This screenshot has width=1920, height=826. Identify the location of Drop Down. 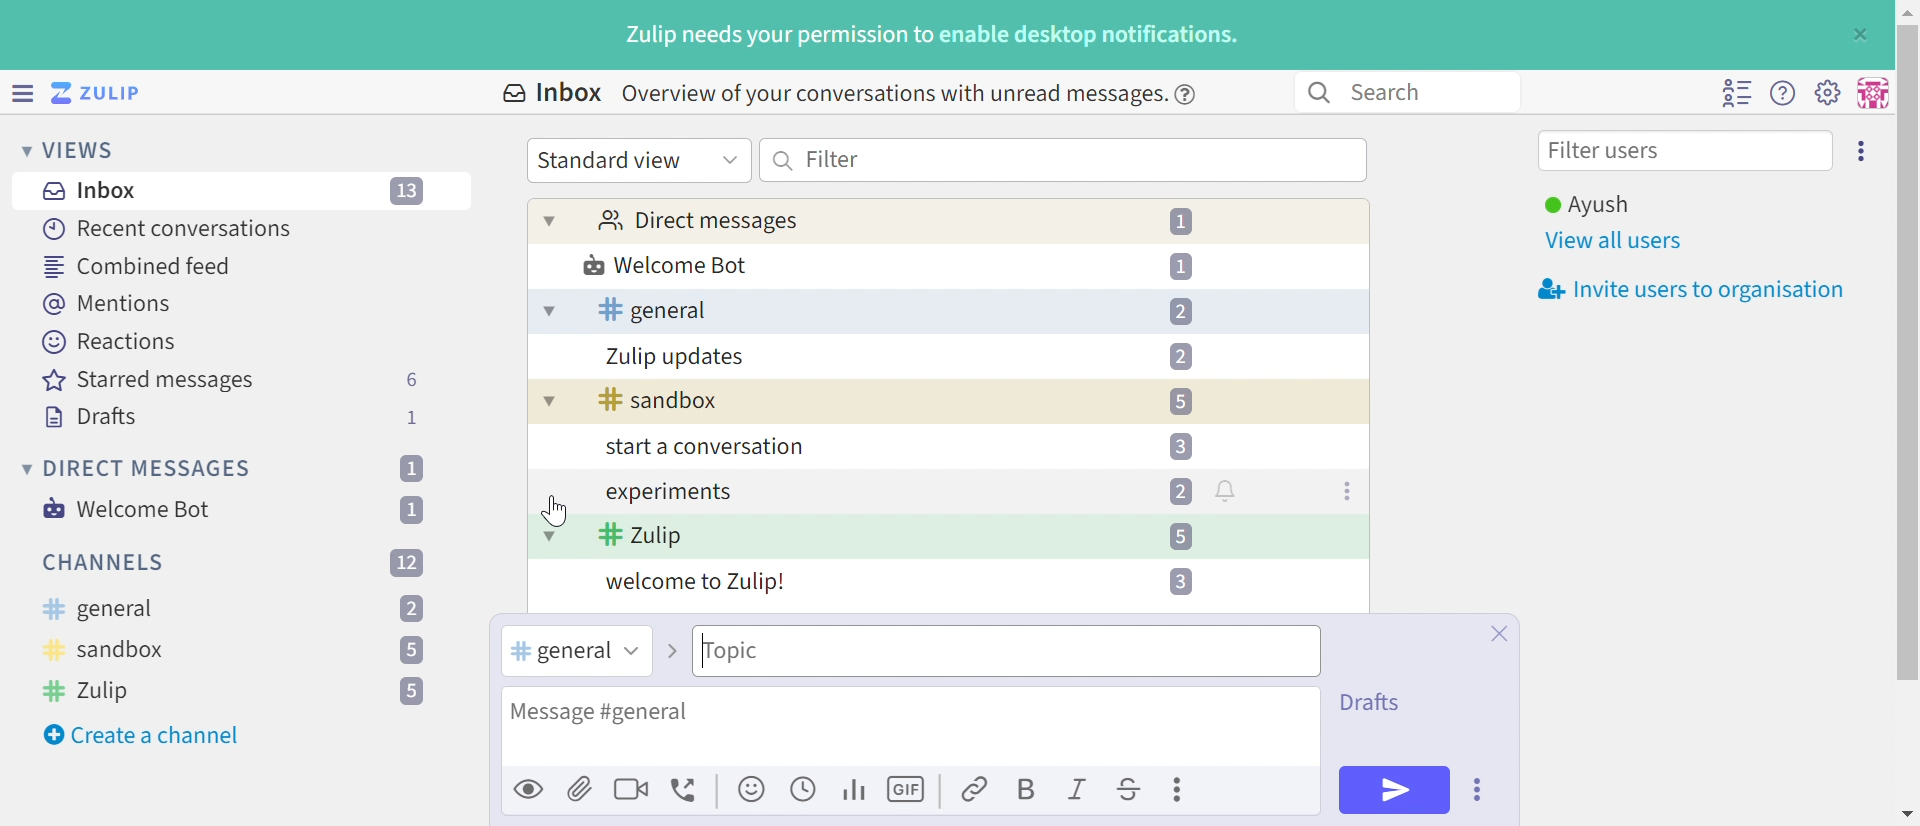
(549, 535).